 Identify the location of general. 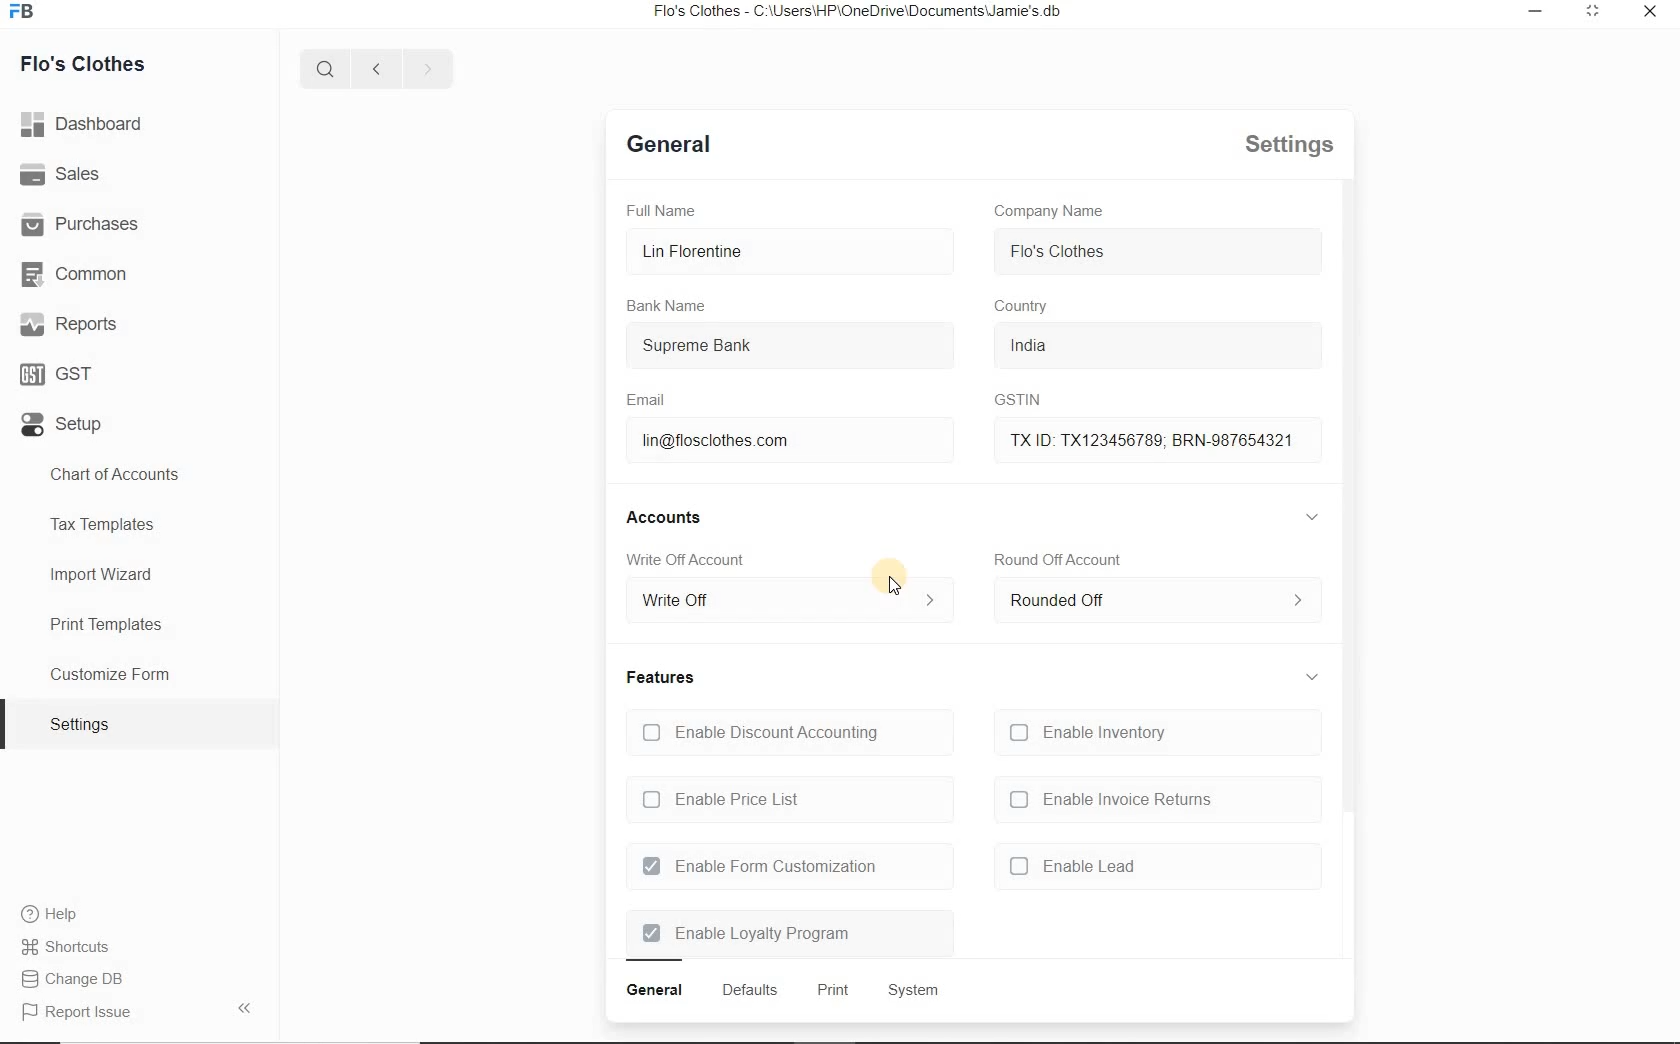
(671, 148).